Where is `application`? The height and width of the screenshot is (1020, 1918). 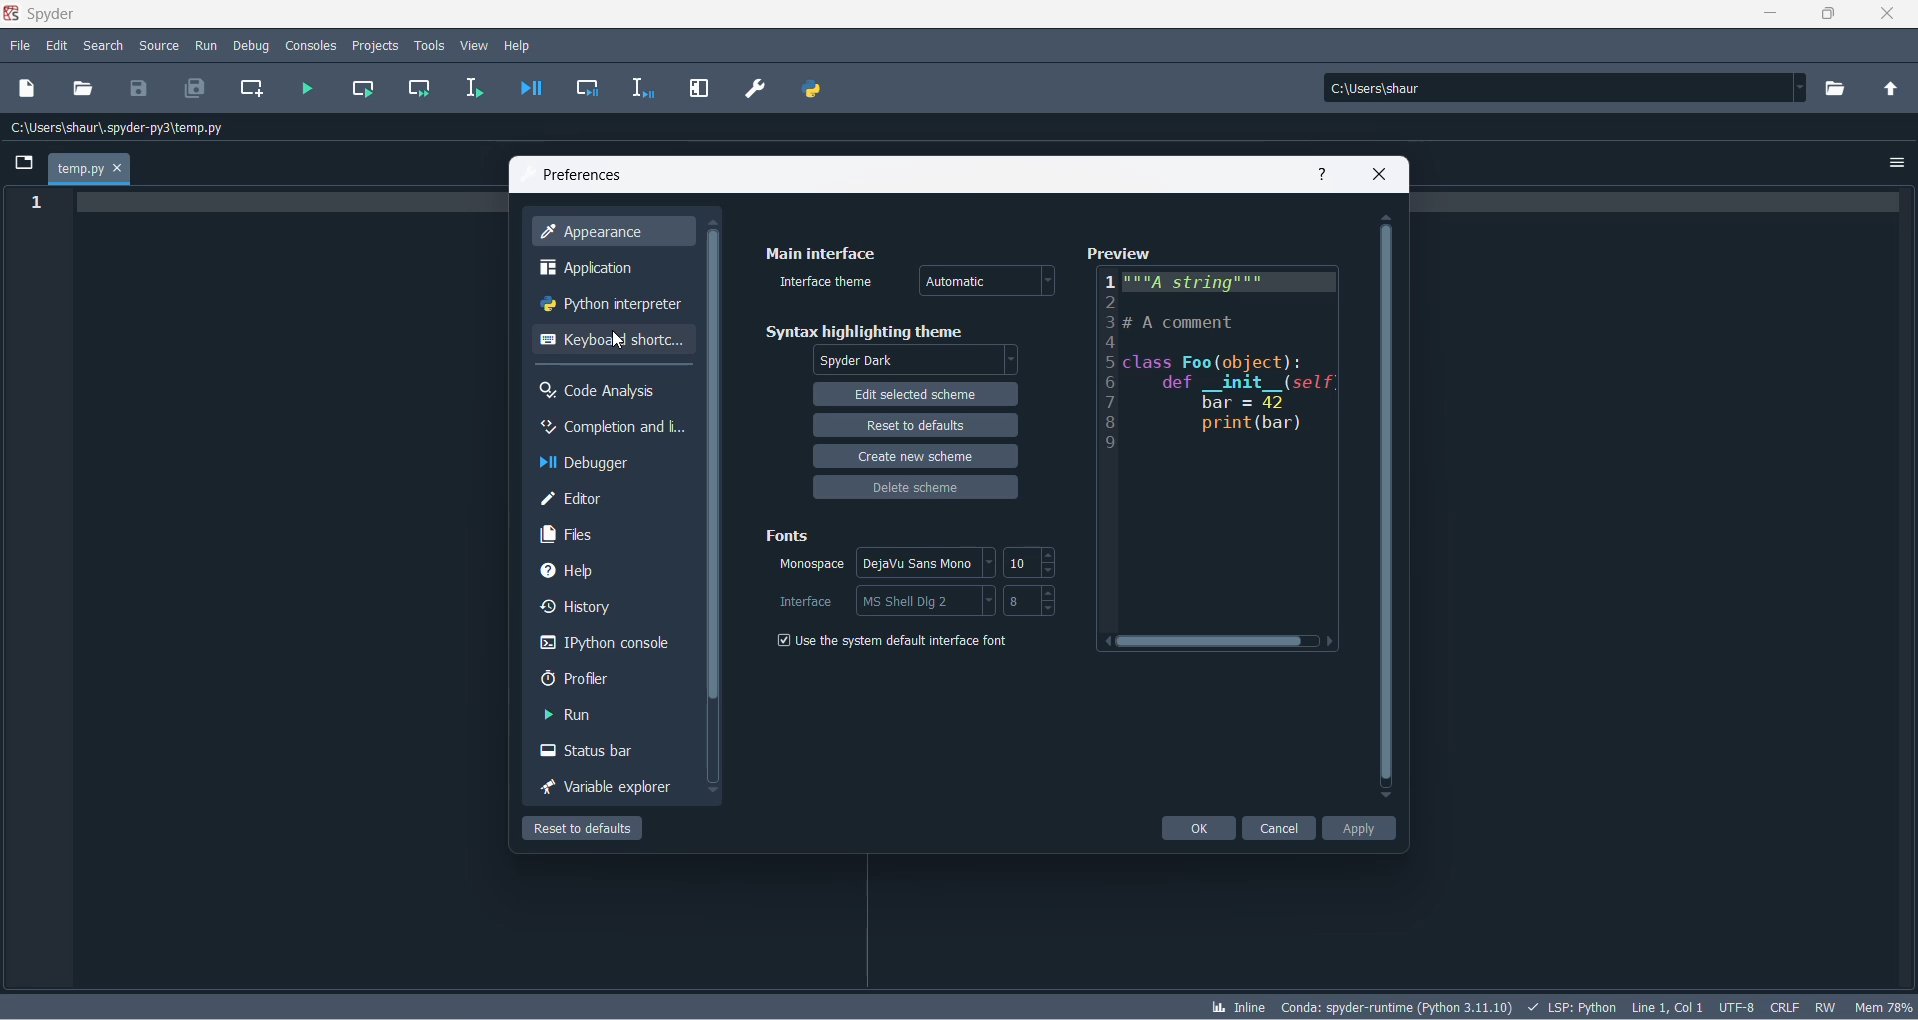 application is located at coordinates (610, 270).